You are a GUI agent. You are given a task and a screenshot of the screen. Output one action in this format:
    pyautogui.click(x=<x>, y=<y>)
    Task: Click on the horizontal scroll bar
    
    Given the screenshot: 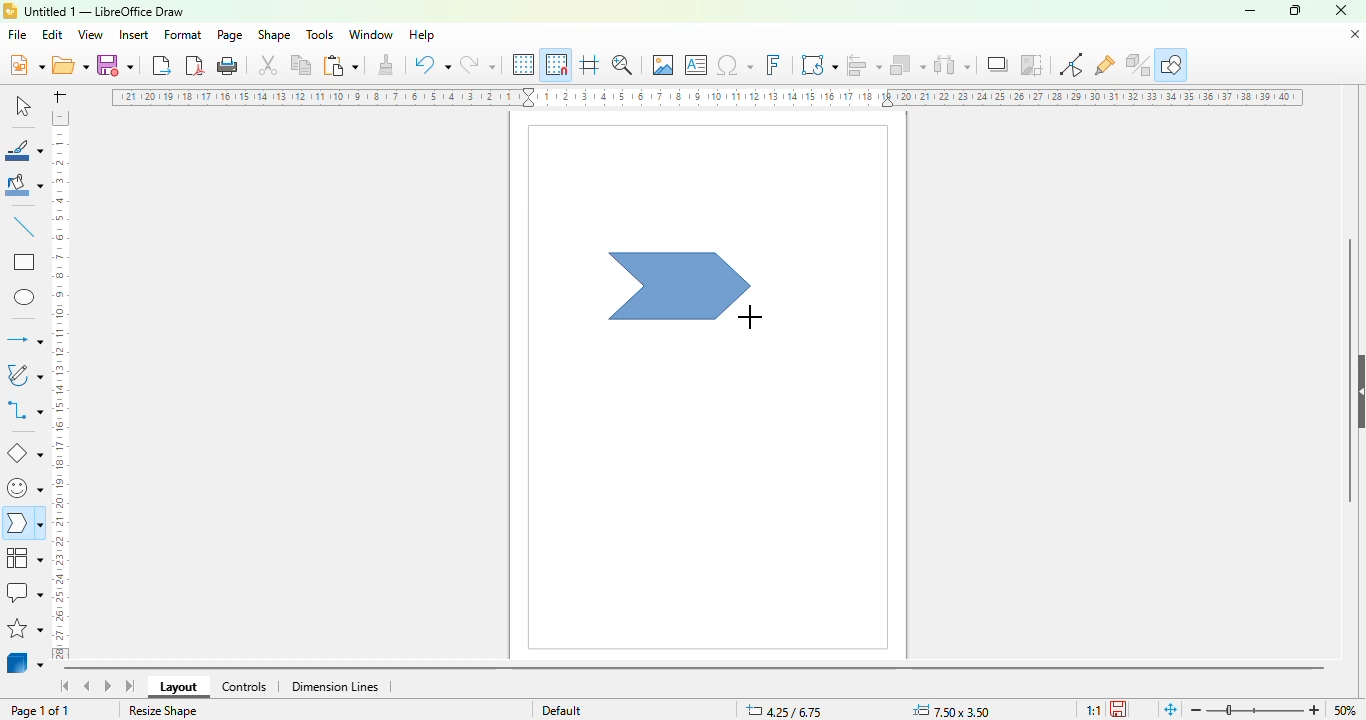 What is the action you would take?
    pyautogui.click(x=695, y=670)
    